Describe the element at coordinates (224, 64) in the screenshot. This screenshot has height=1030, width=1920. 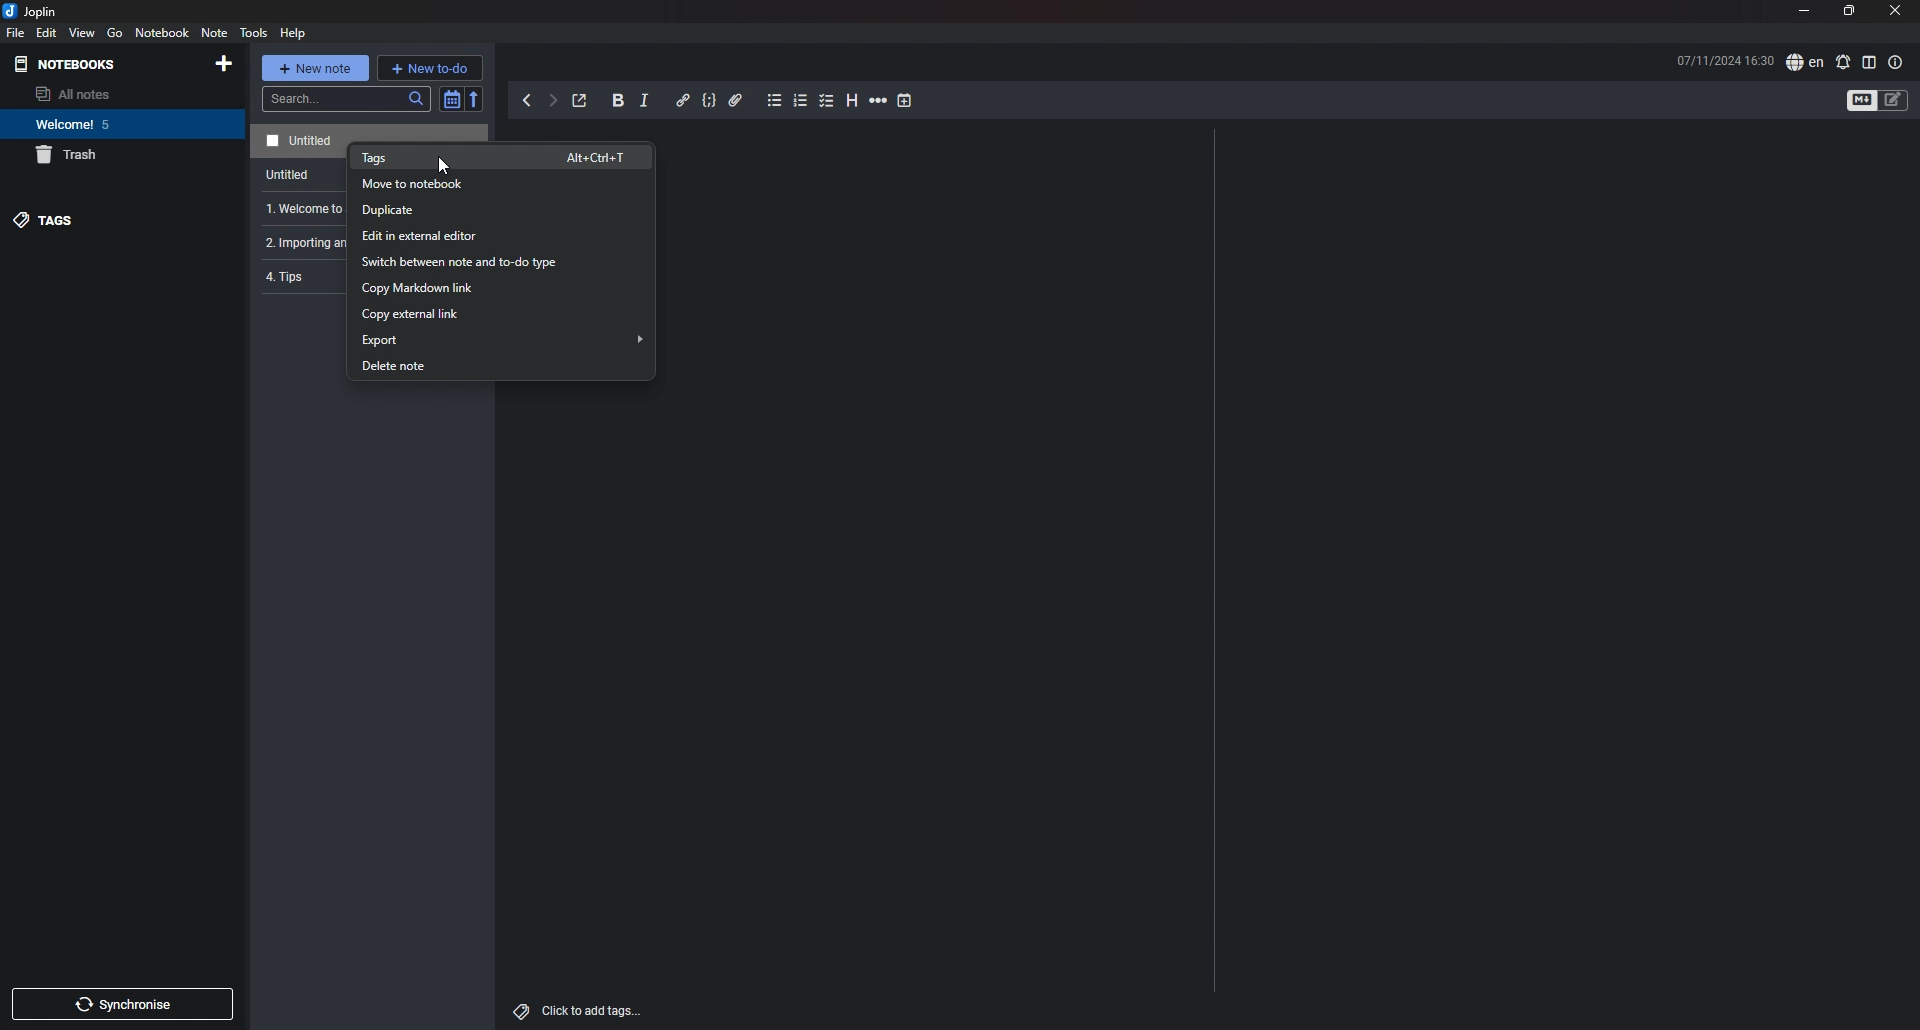
I see `add notebook` at that location.